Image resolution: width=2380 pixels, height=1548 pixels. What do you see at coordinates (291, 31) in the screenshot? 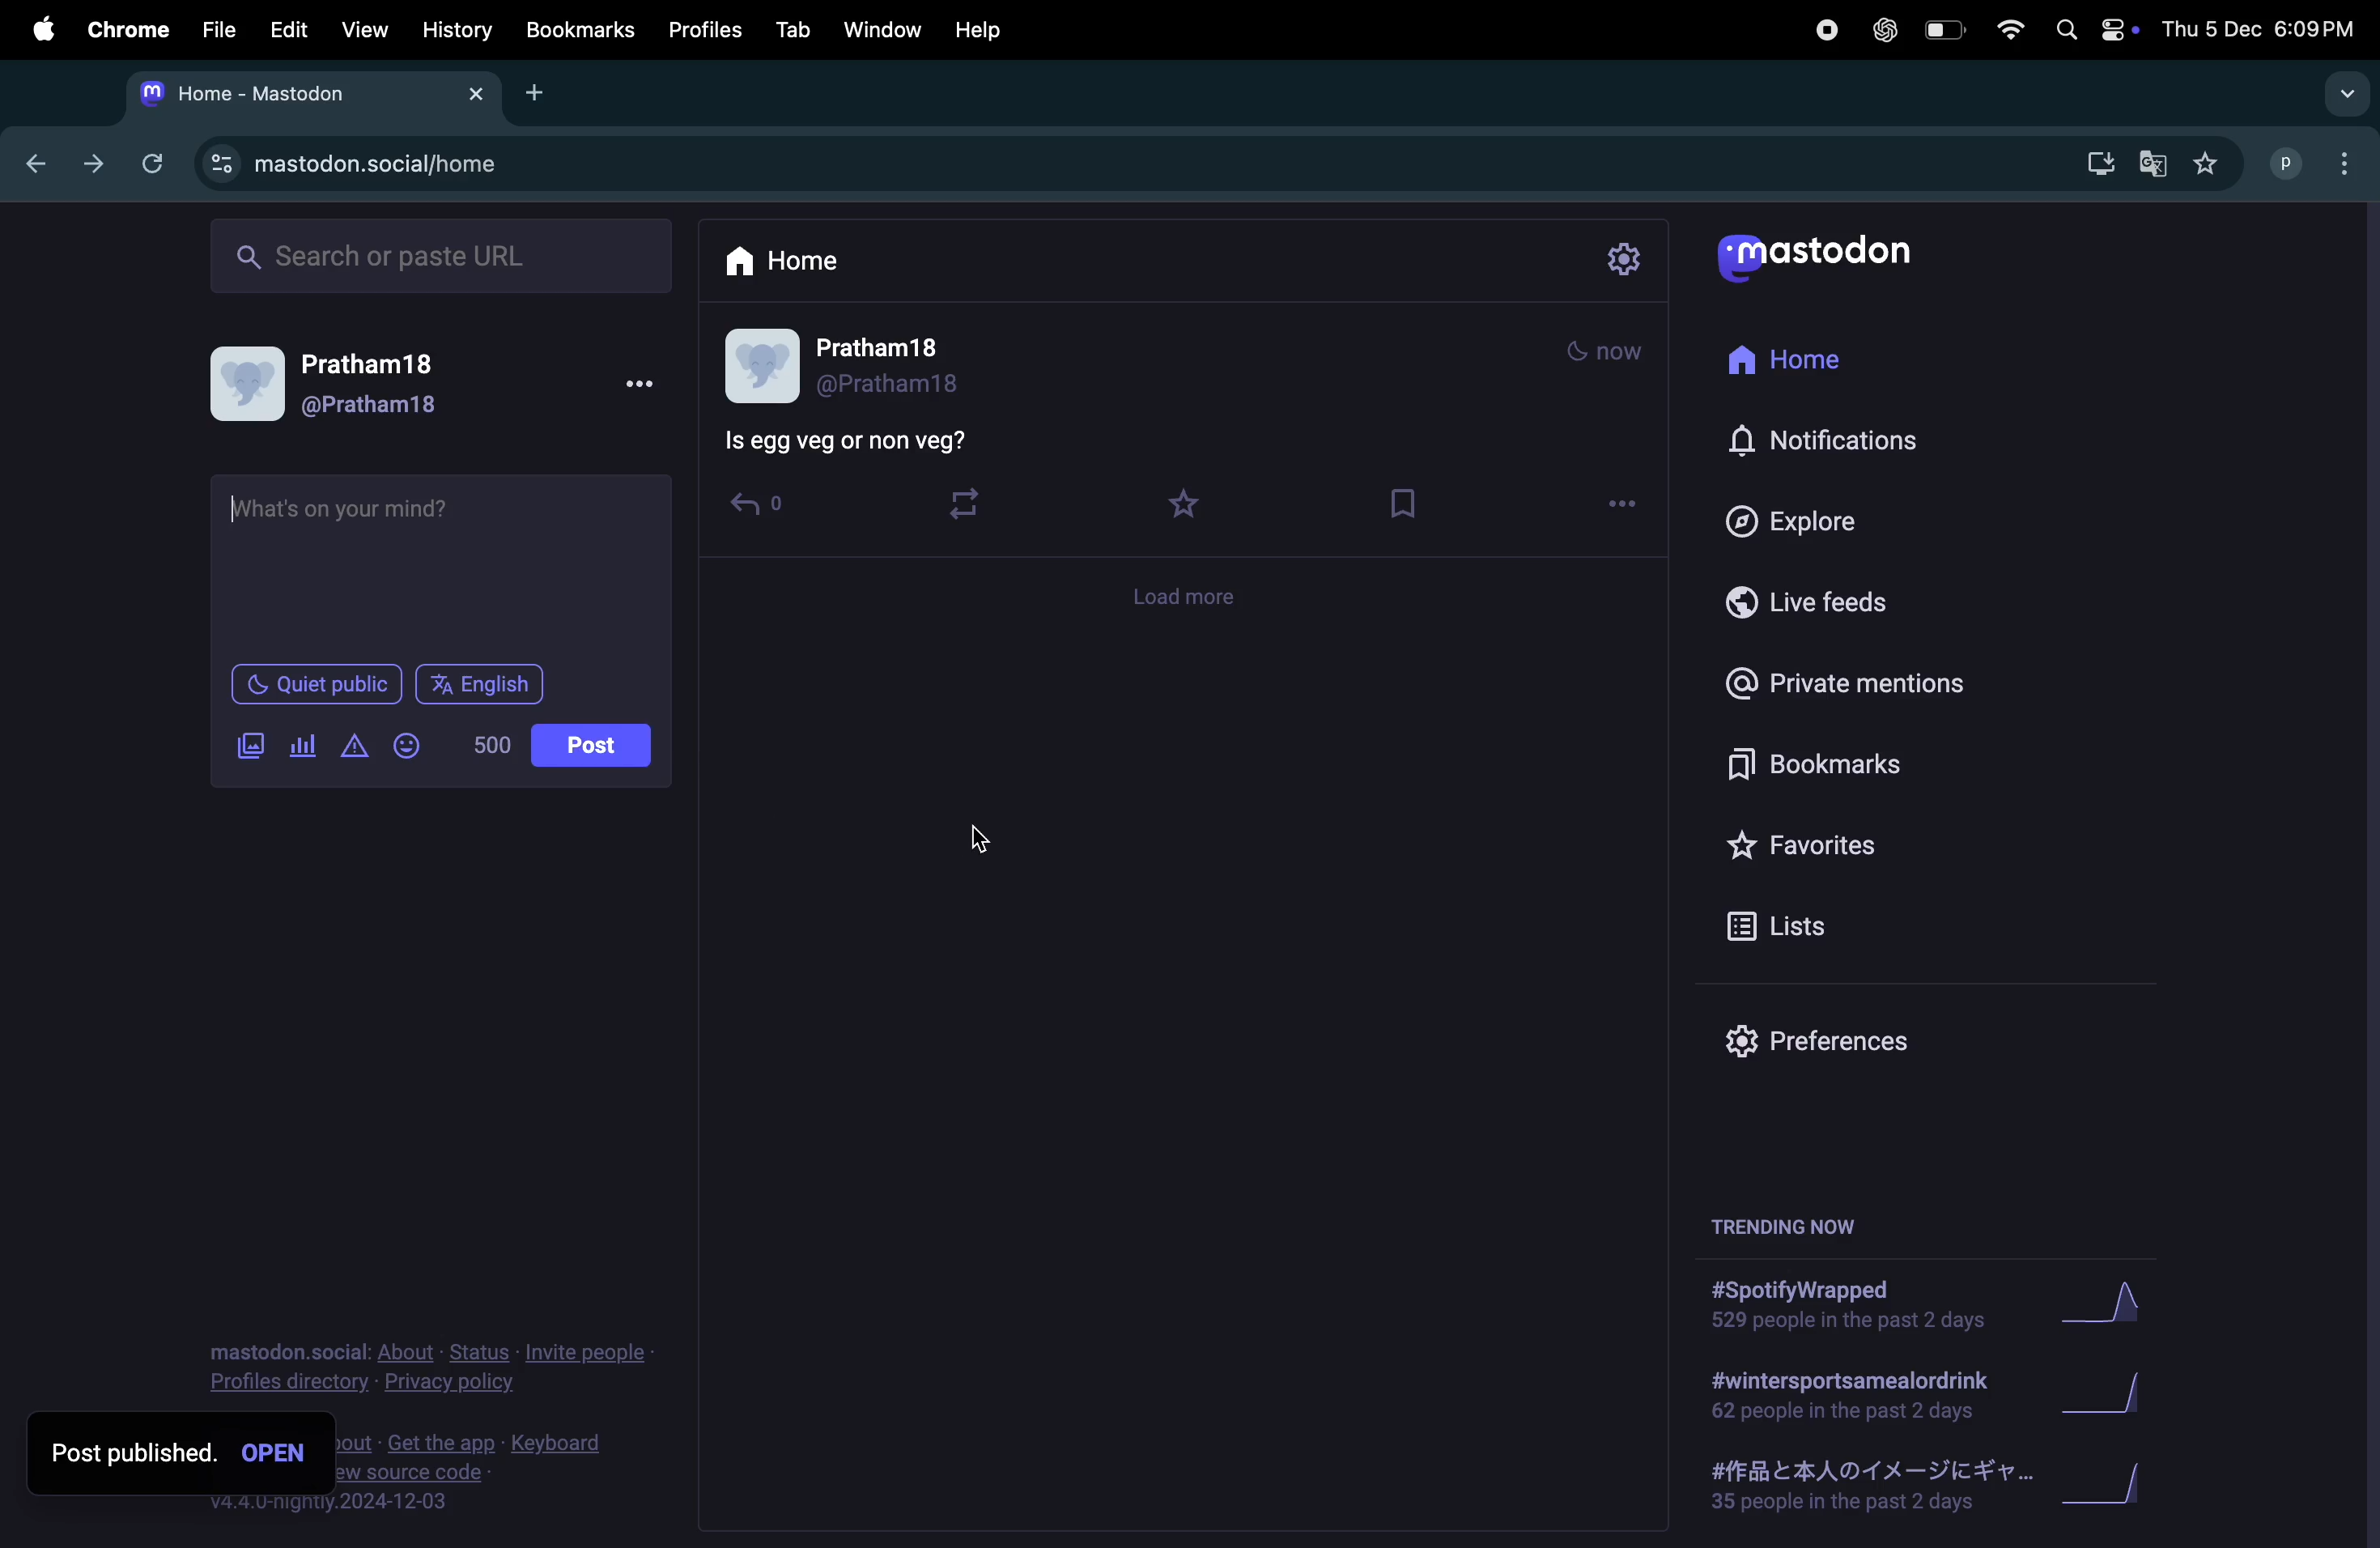
I see `edit` at bounding box center [291, 31].